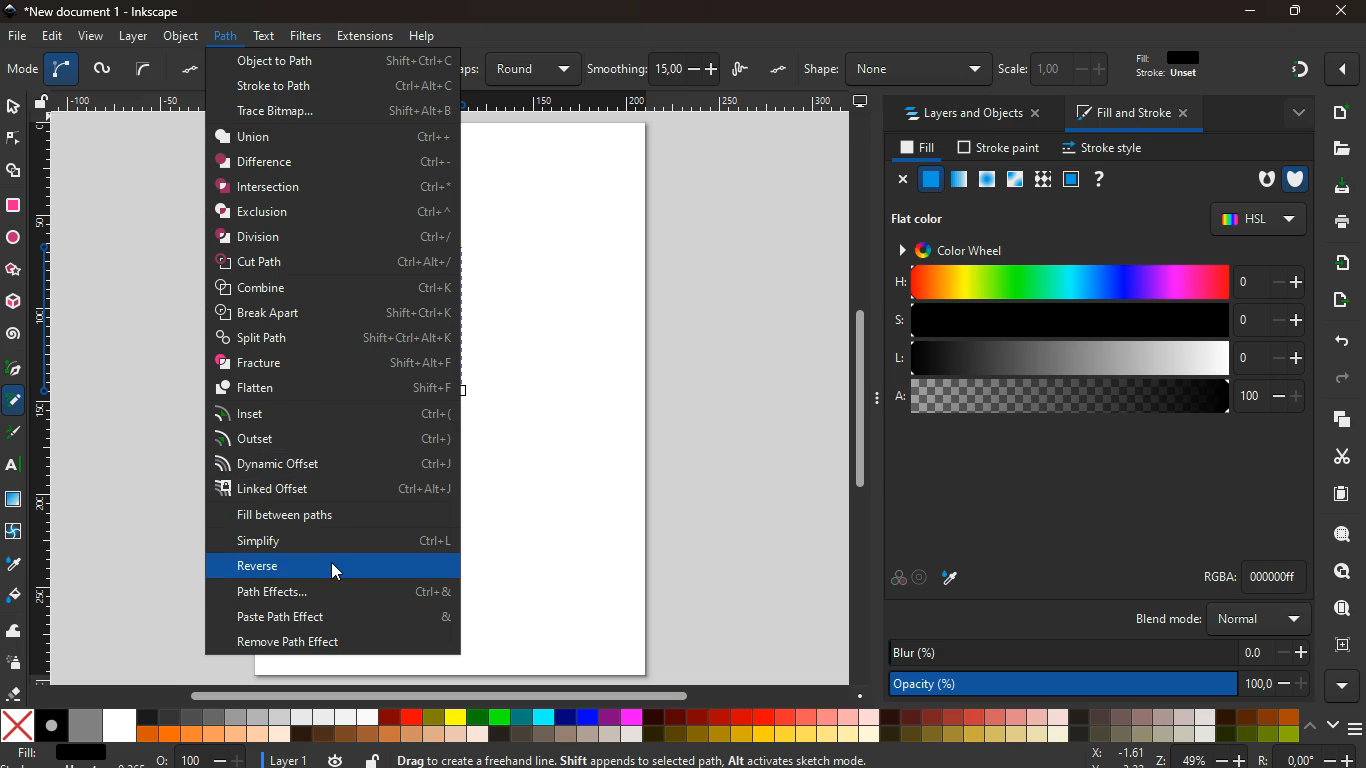  Describe the element at coordinates (332, 262) in the screenshot. I see `cut path` at that location.